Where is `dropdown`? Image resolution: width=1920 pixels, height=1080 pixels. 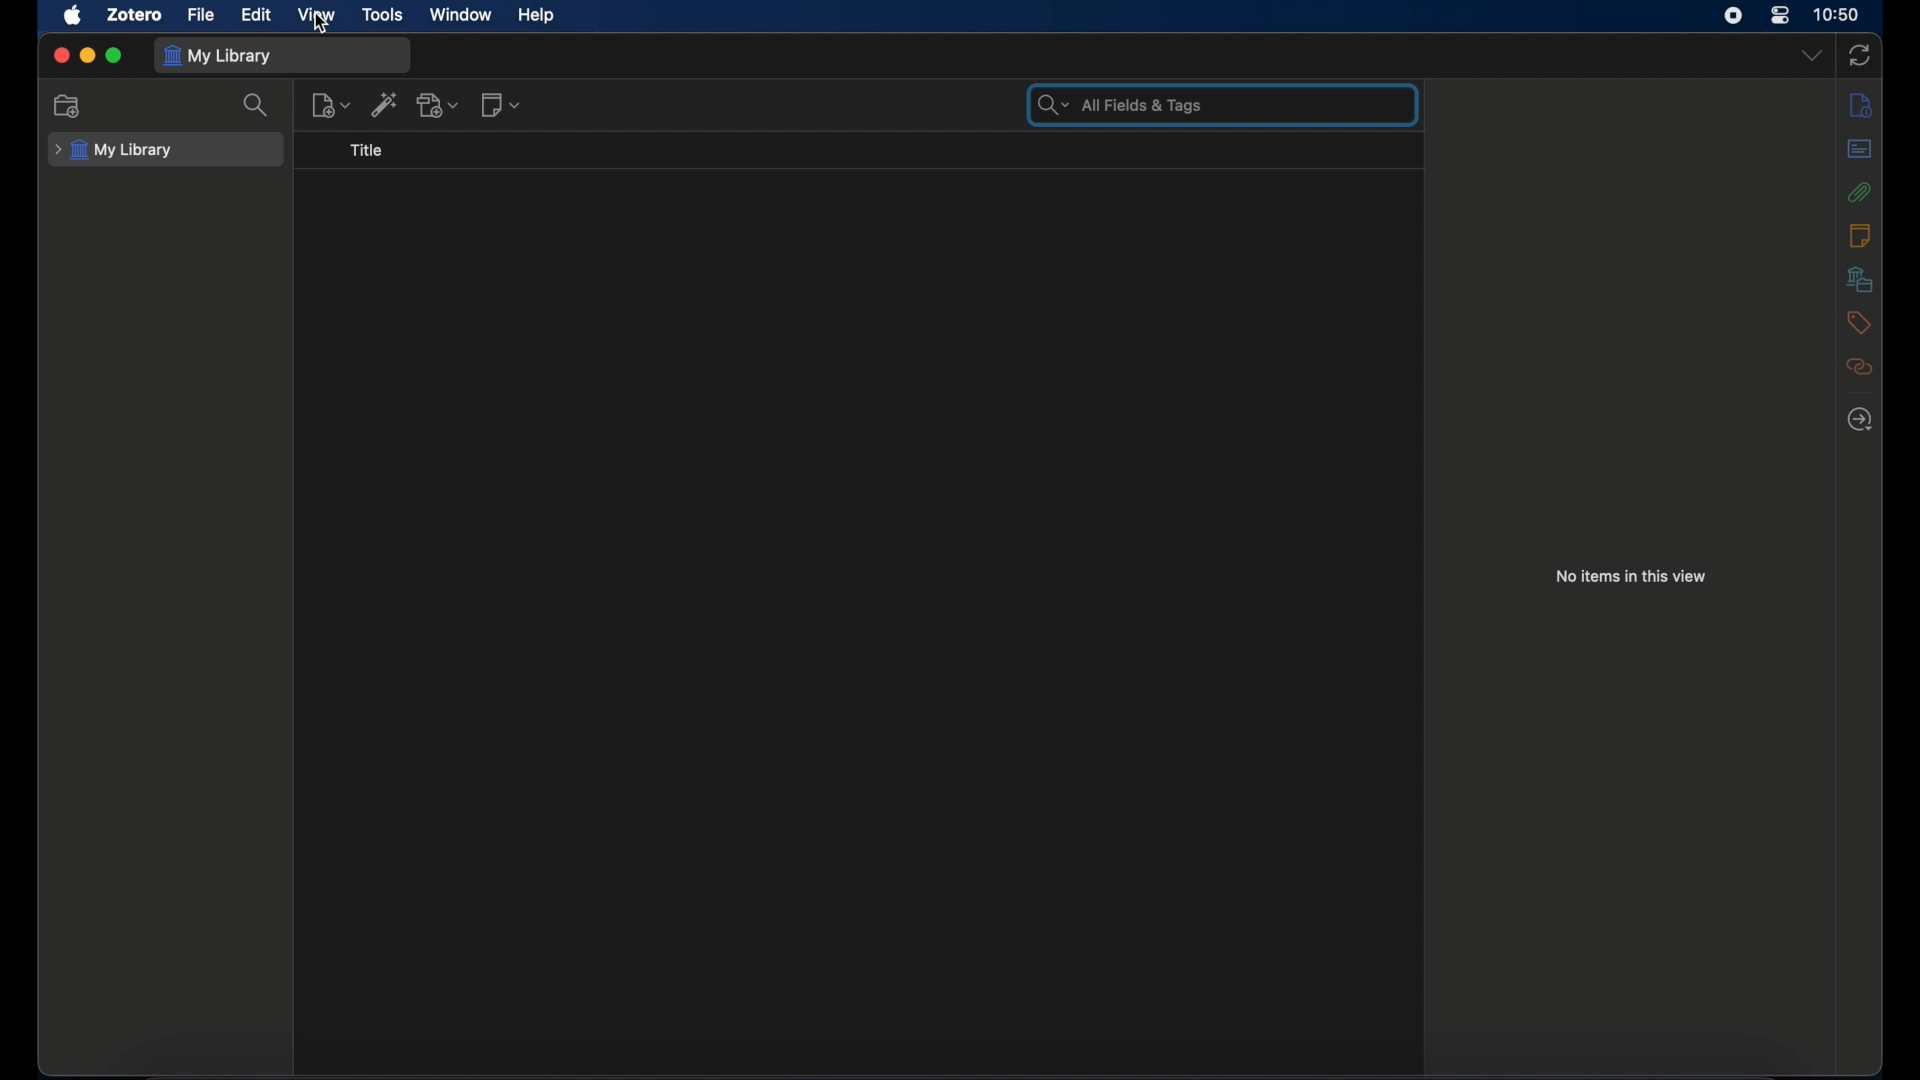 dropdown is located at coordinates (1812, 54).